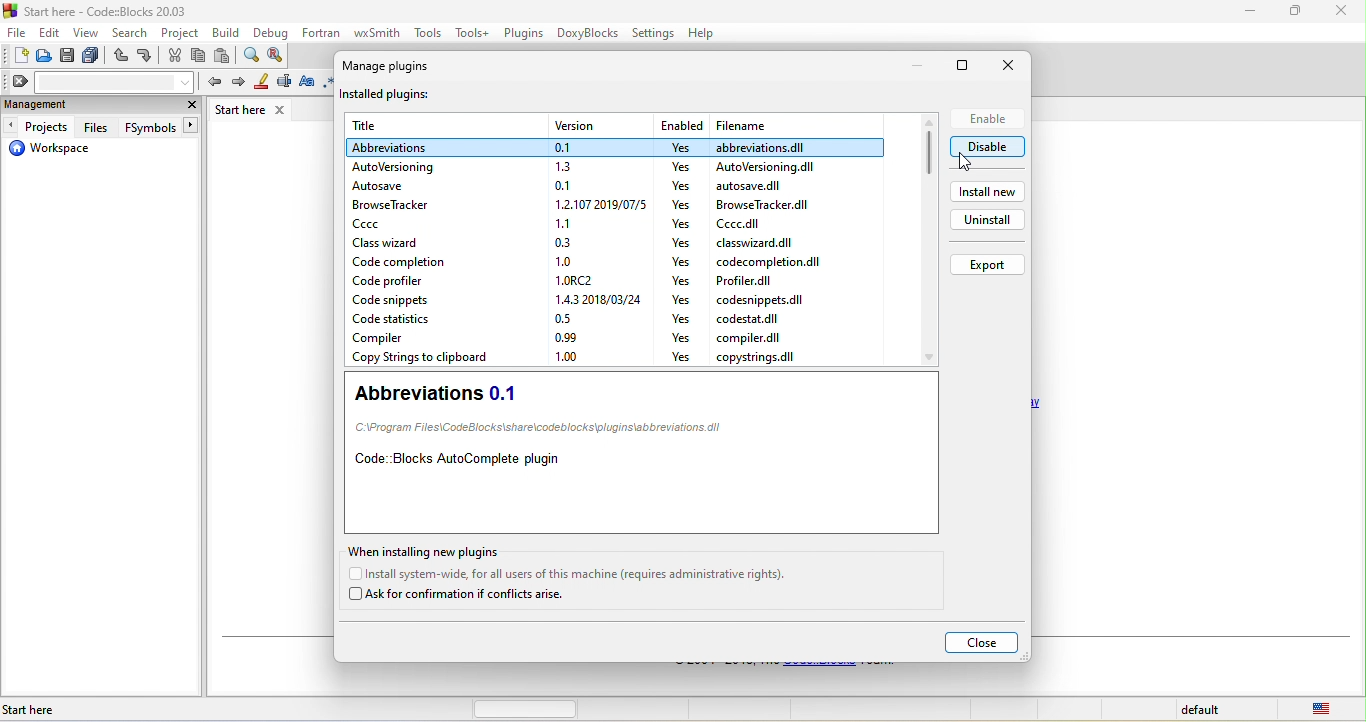 Image resolution: width=1366 pixels, height=722 pixels. What do you see at coordinates (284, 84) in the screenshot?
I see `selected text` at bounding box center [284, 84].